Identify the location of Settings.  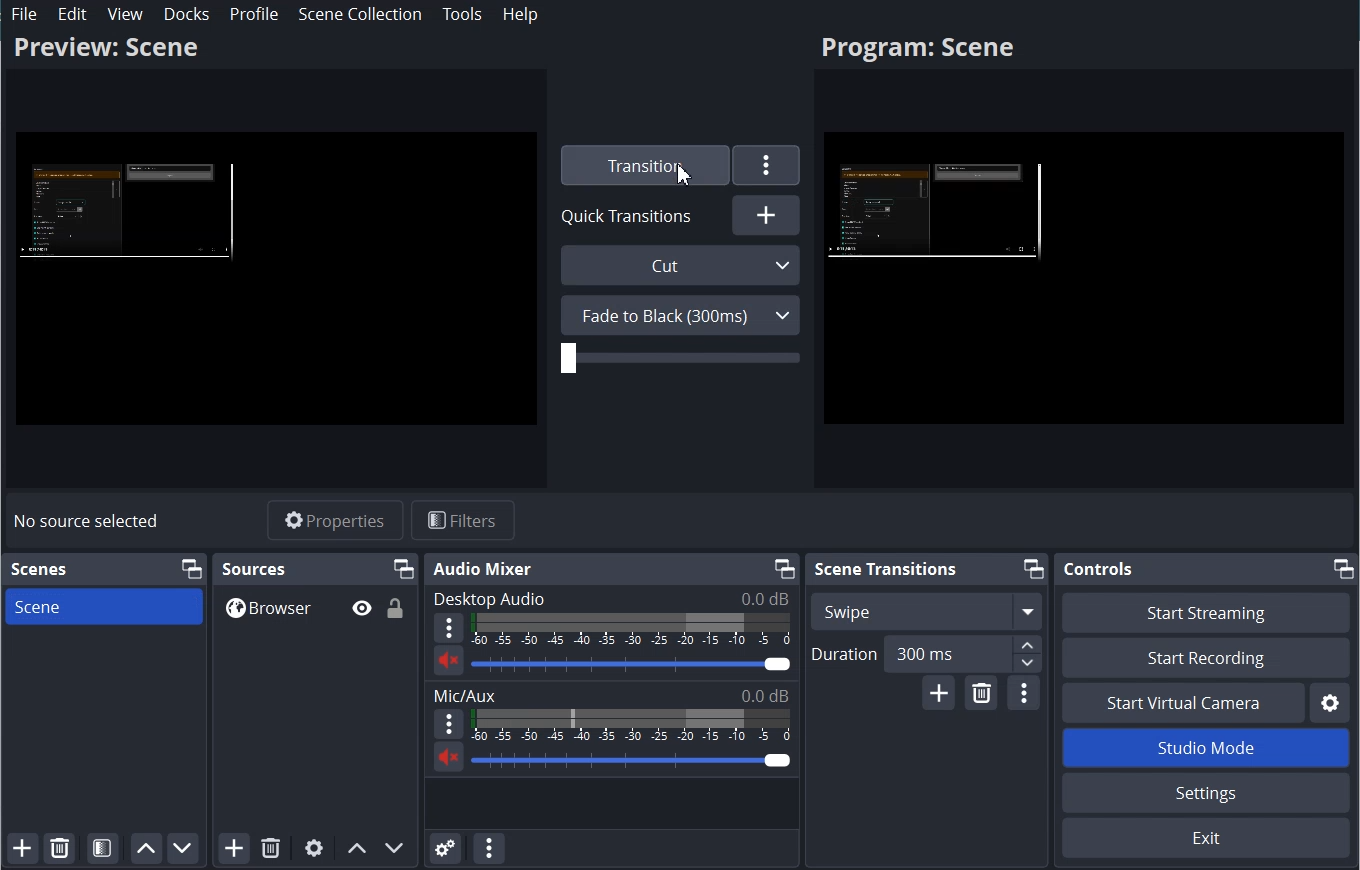
(1331, 702).